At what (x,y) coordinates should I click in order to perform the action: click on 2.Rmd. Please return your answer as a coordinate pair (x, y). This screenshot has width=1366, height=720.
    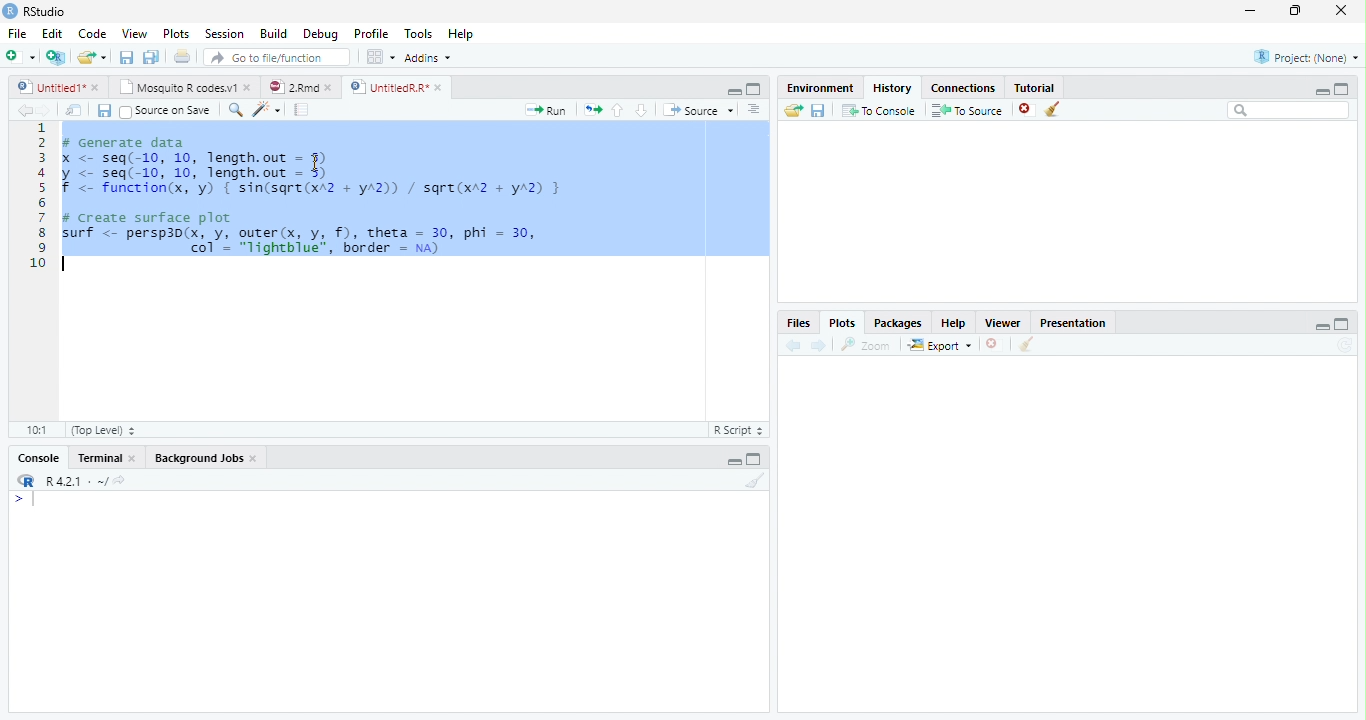
    Looking at the image, I should click on (292, 86).